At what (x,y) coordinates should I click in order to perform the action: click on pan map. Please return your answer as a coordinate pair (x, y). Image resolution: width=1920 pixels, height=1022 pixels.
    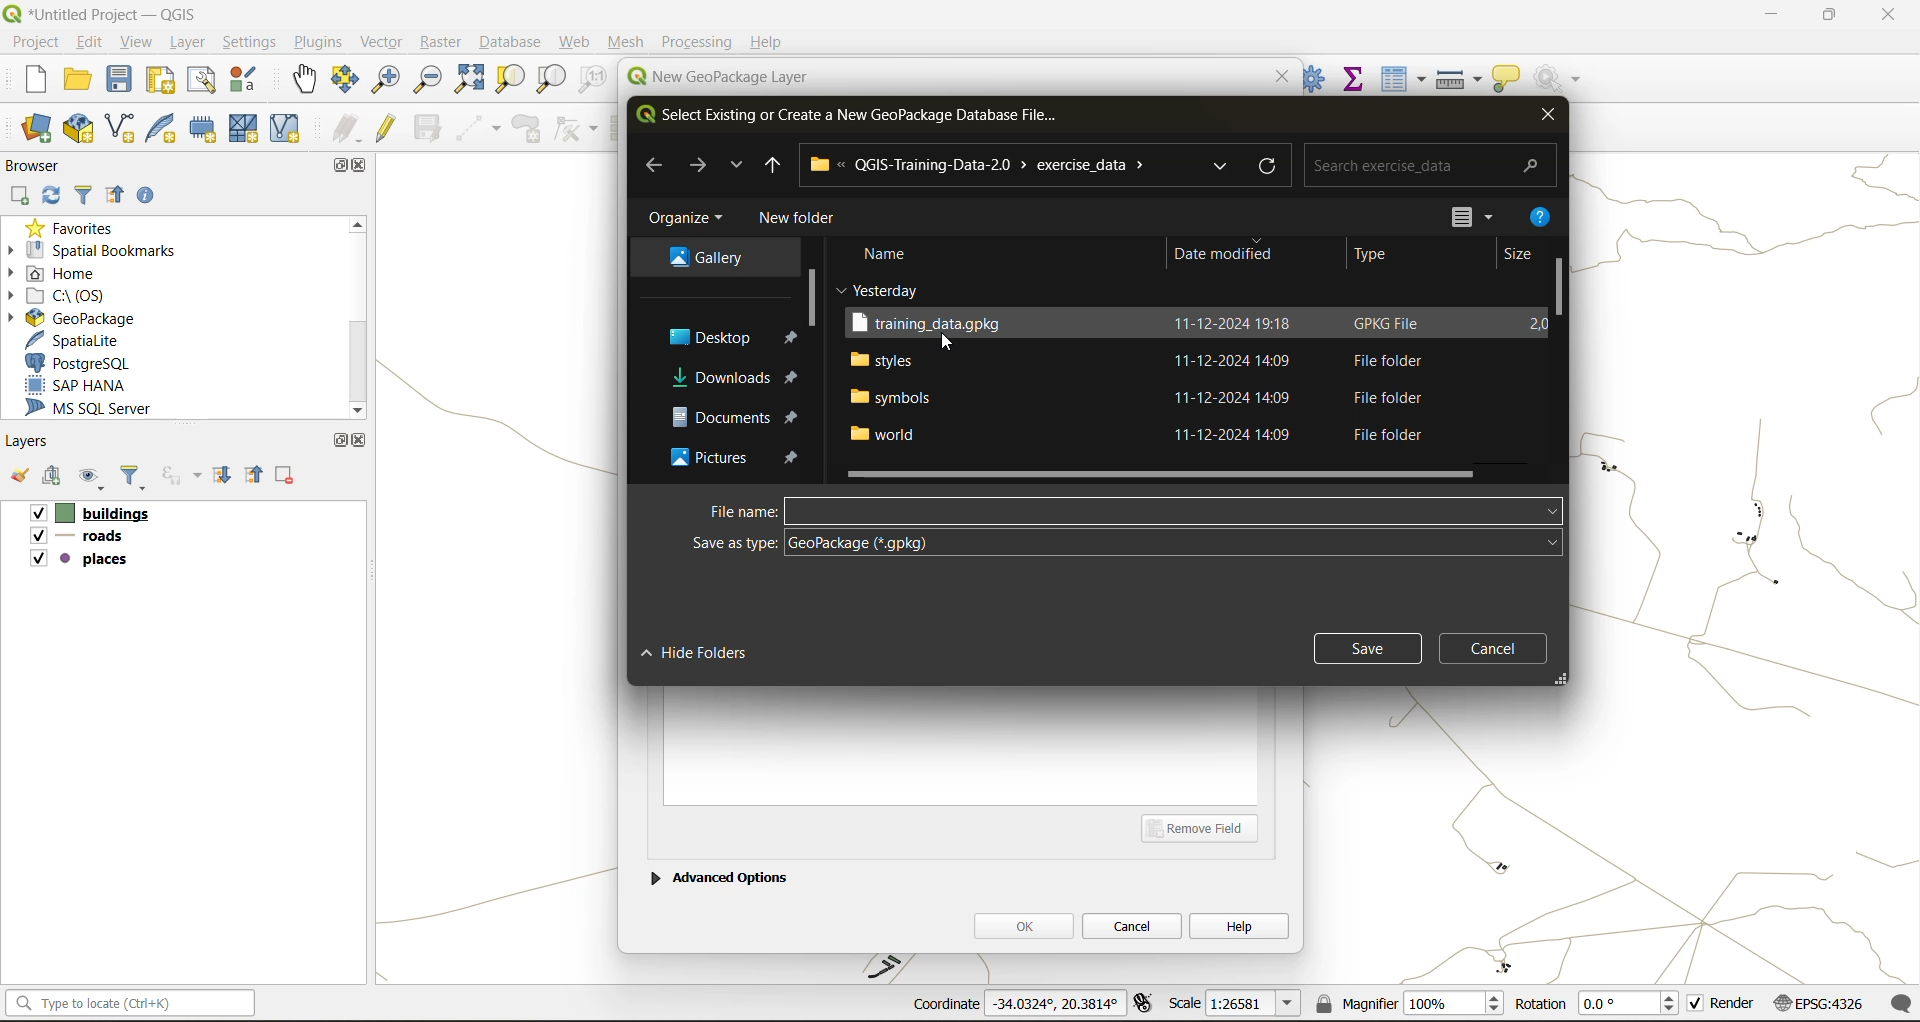
    Looking at the image, I should click on (305, 83).